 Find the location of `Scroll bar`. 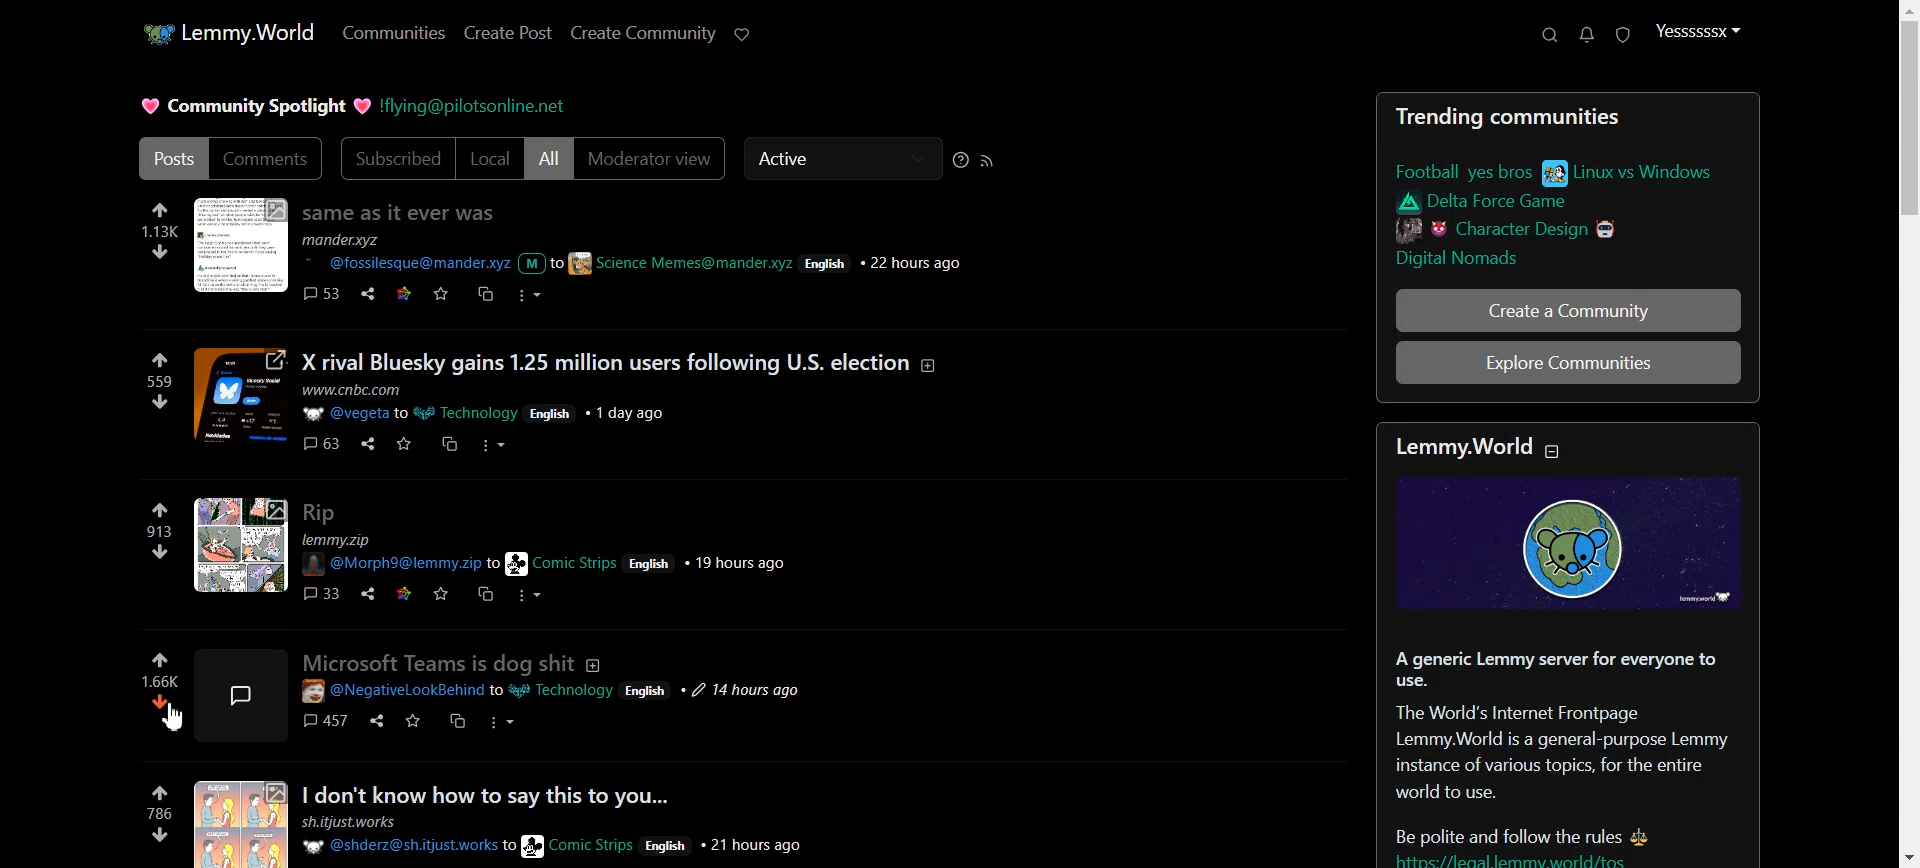

Scroll bar is located at coordinates (1904, 434).